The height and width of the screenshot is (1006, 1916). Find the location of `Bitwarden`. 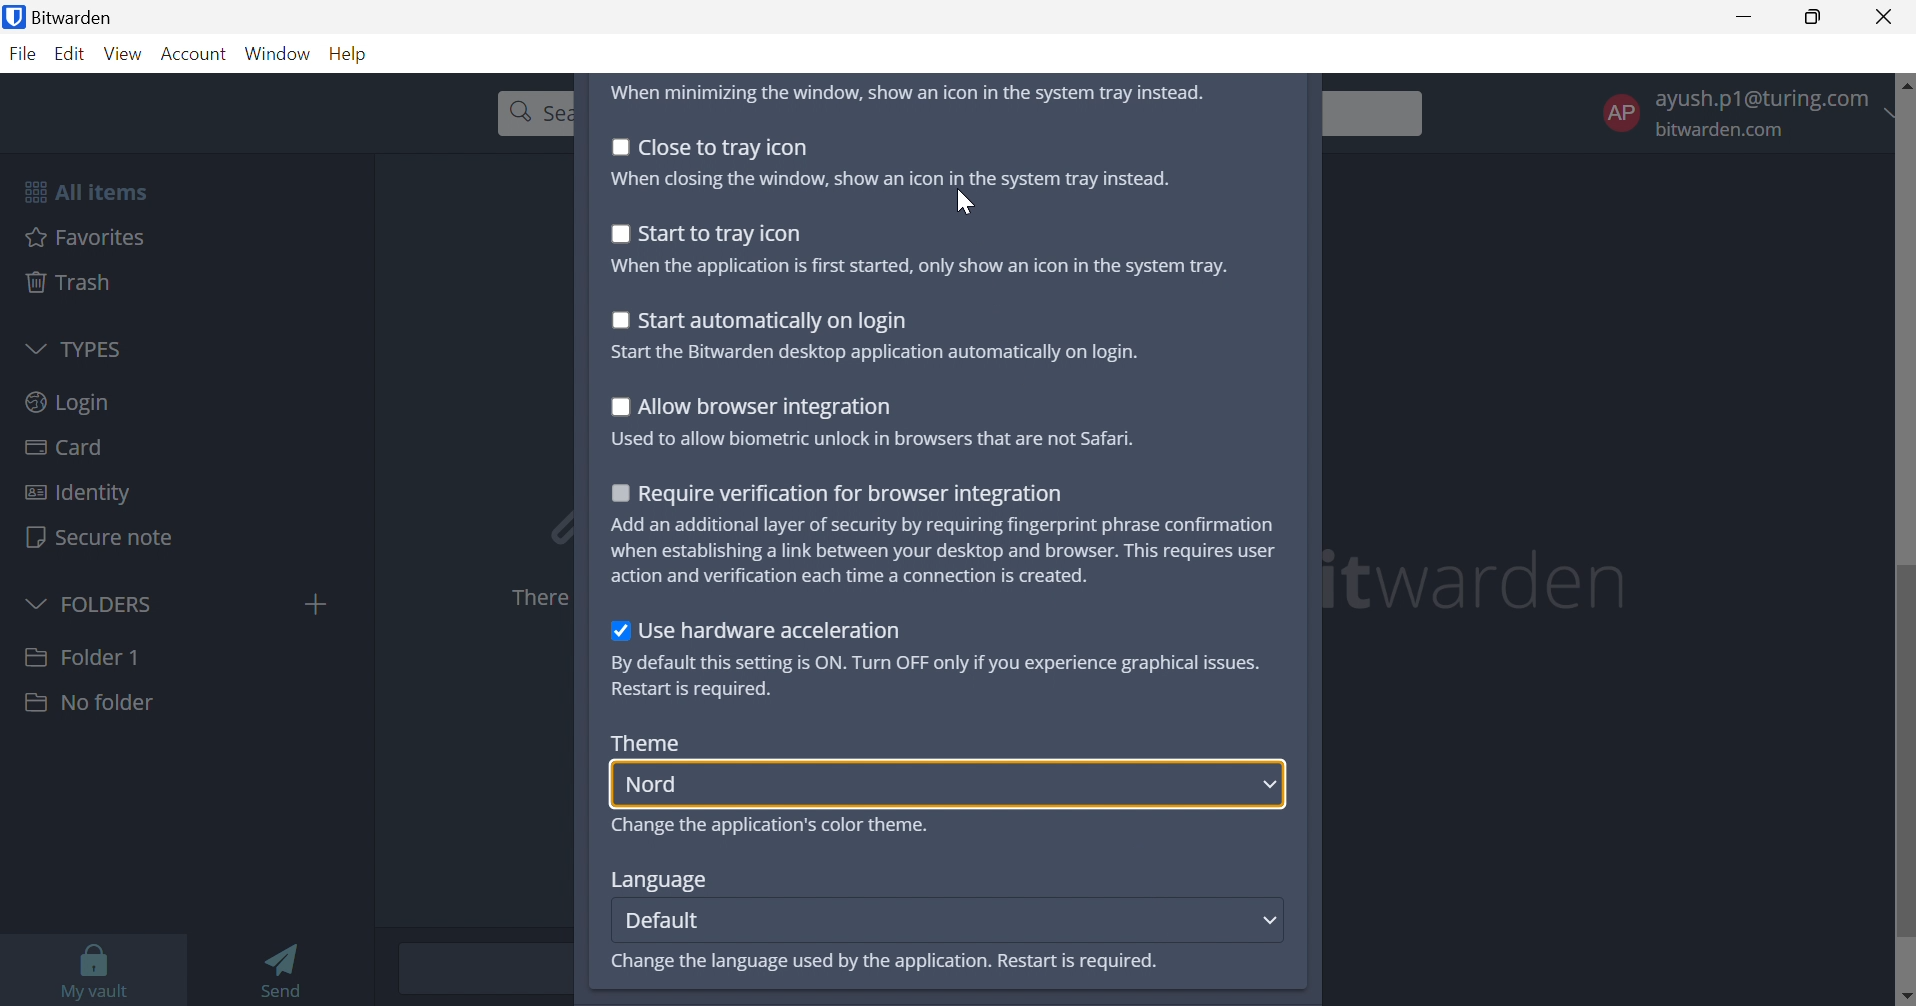

Bitwarden is located at coordinates (80, 17).